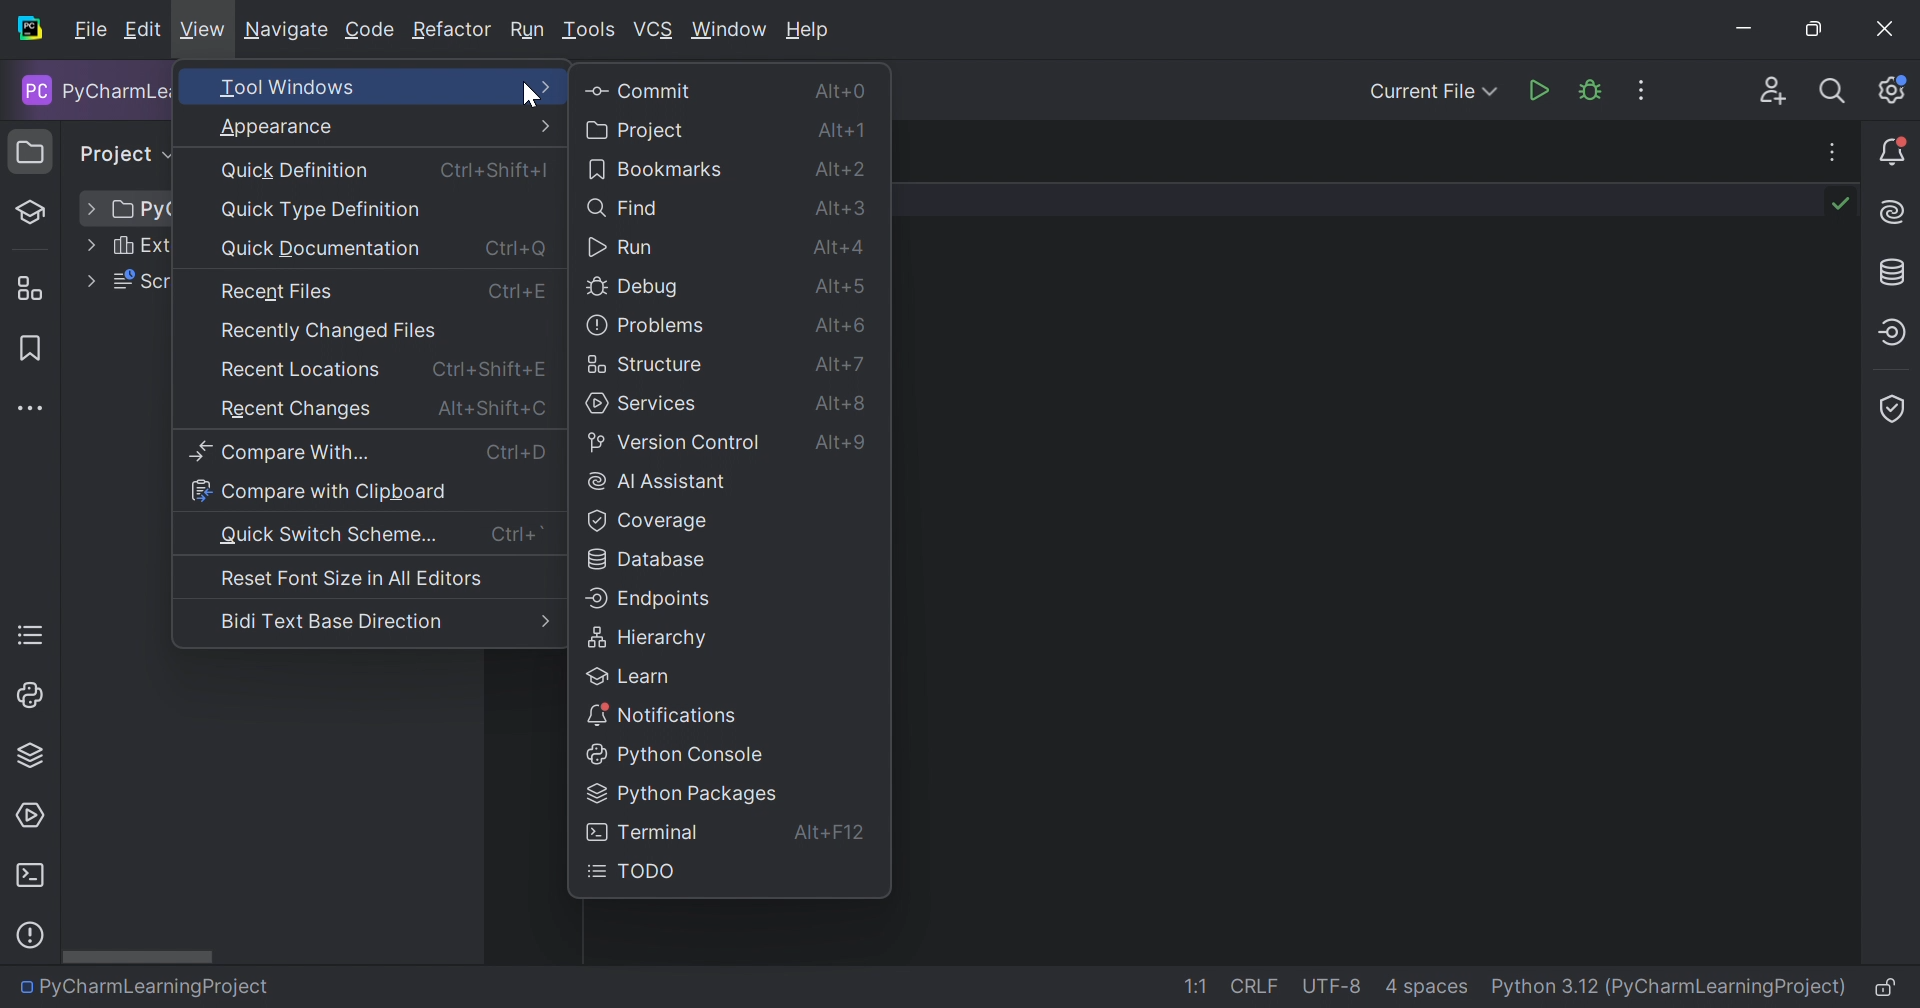  What do you see at coordinates (1588, 91) in the screenshot?
I see `Debug 'new.py'` at bounding box center [1588, 91].